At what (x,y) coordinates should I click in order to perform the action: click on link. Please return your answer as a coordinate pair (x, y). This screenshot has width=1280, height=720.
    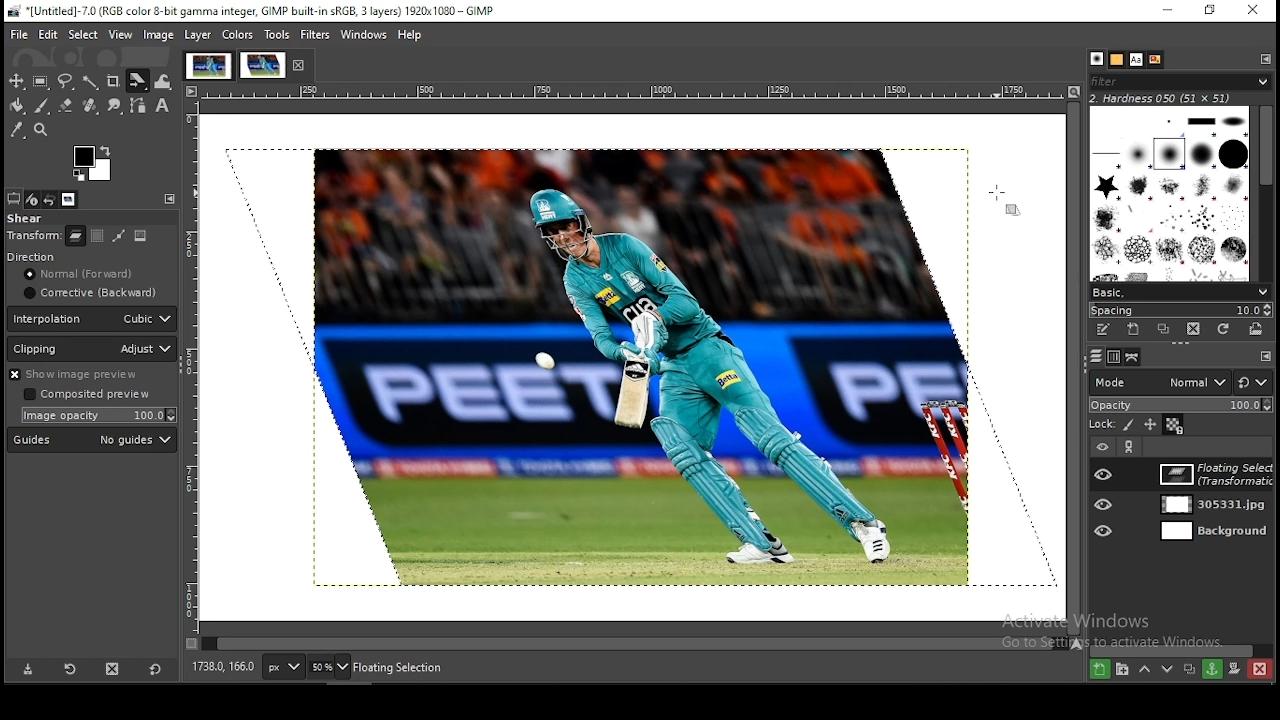
    Looking at the image, I should click on (1131, 447).